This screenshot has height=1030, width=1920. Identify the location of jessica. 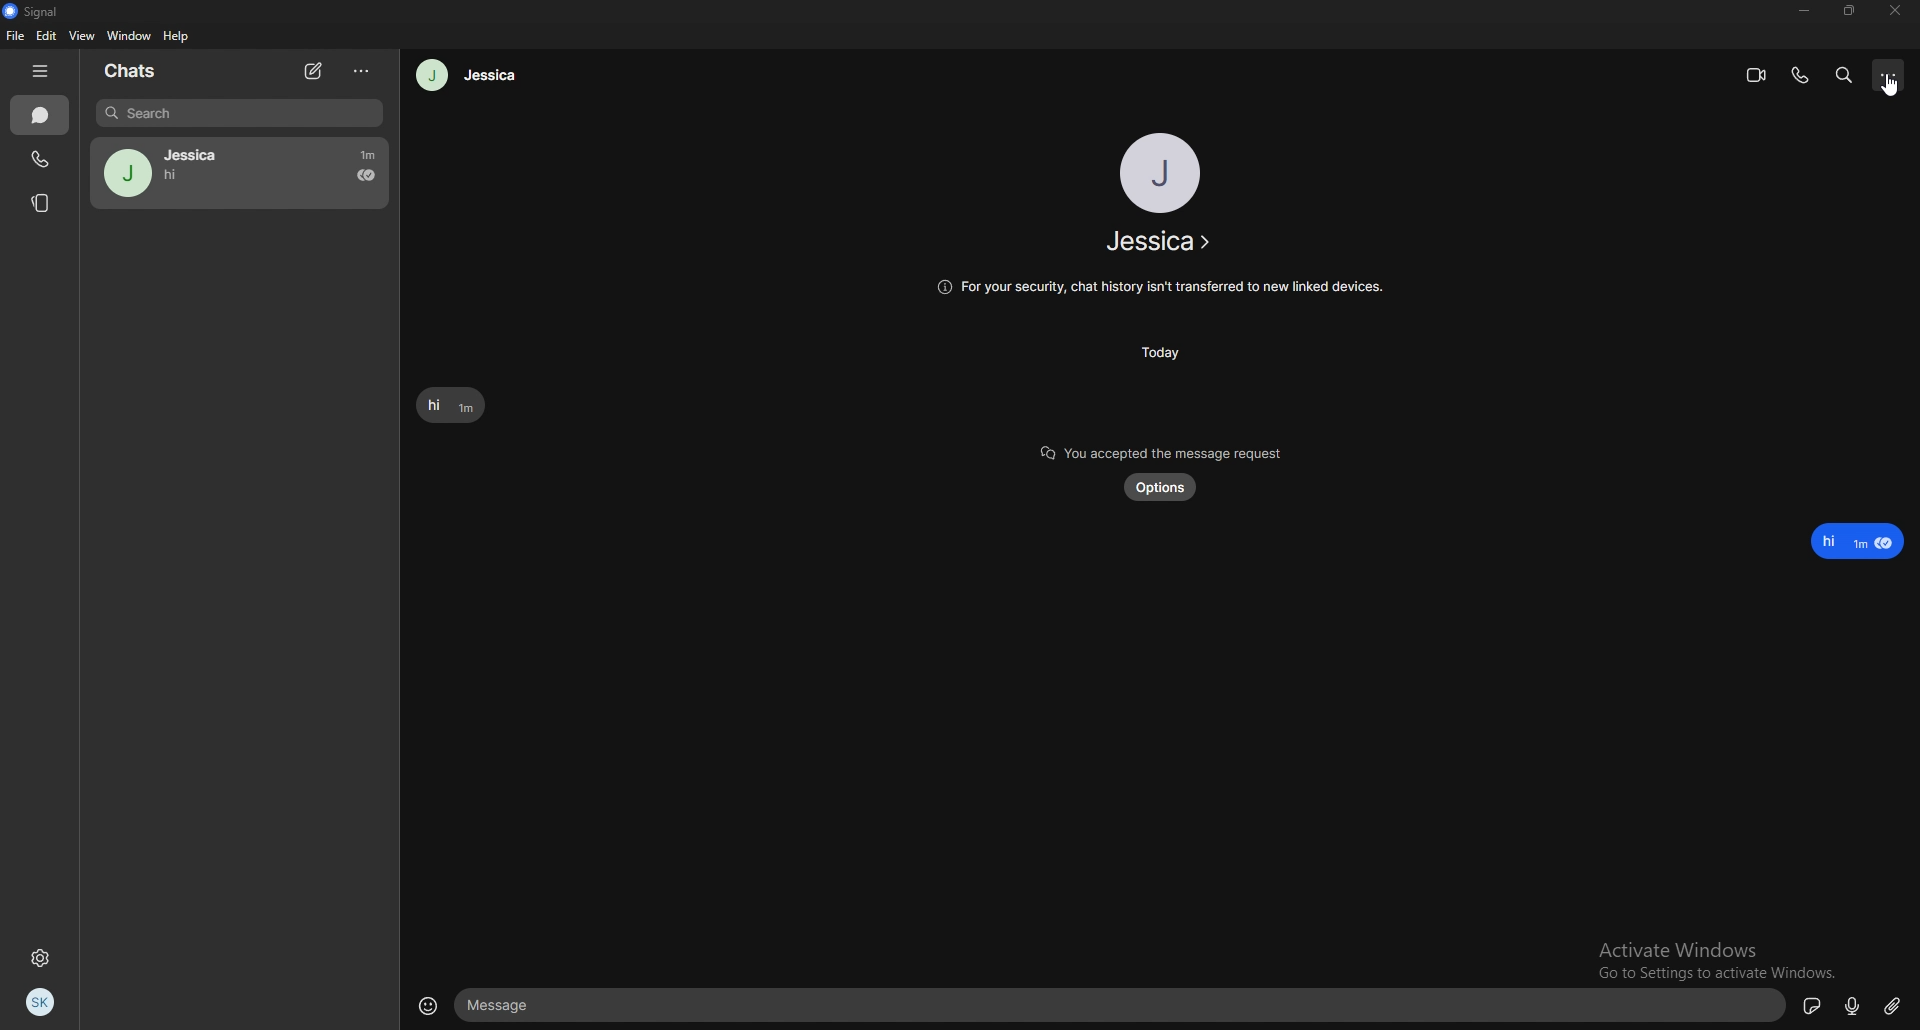
(469, 75).